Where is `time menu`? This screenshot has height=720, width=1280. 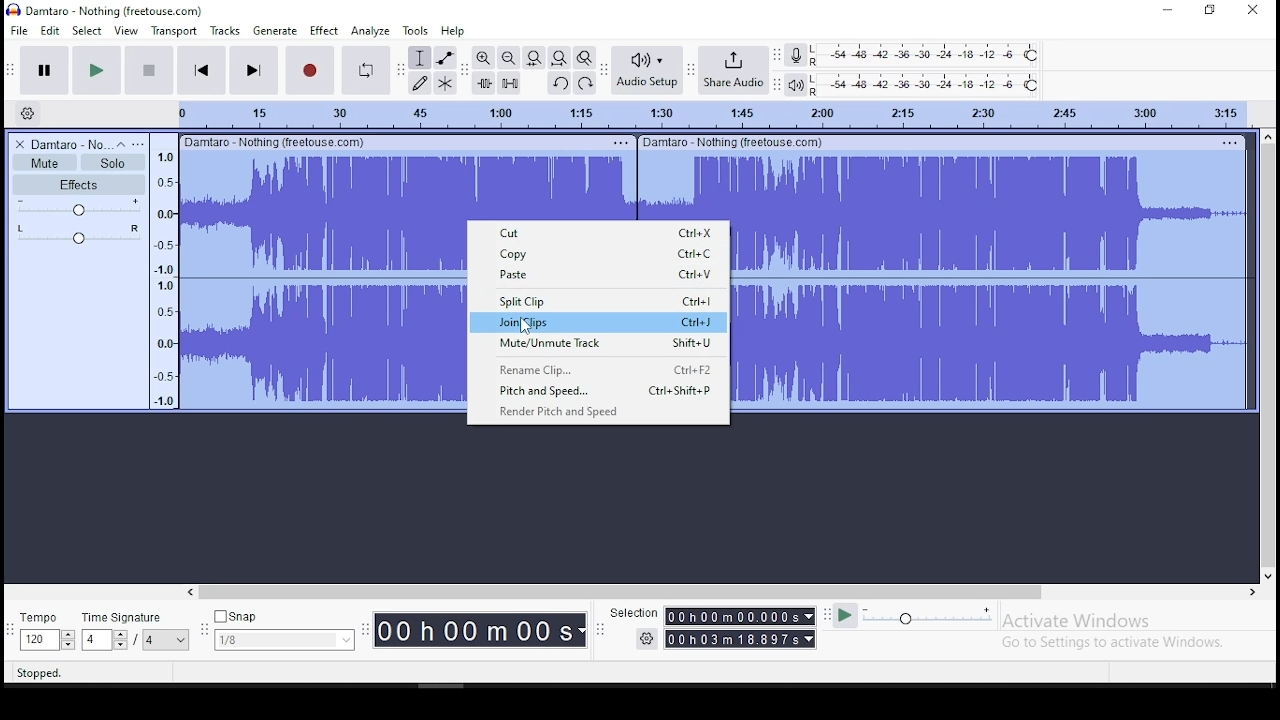 time menu is located at coordinates (741, 617).